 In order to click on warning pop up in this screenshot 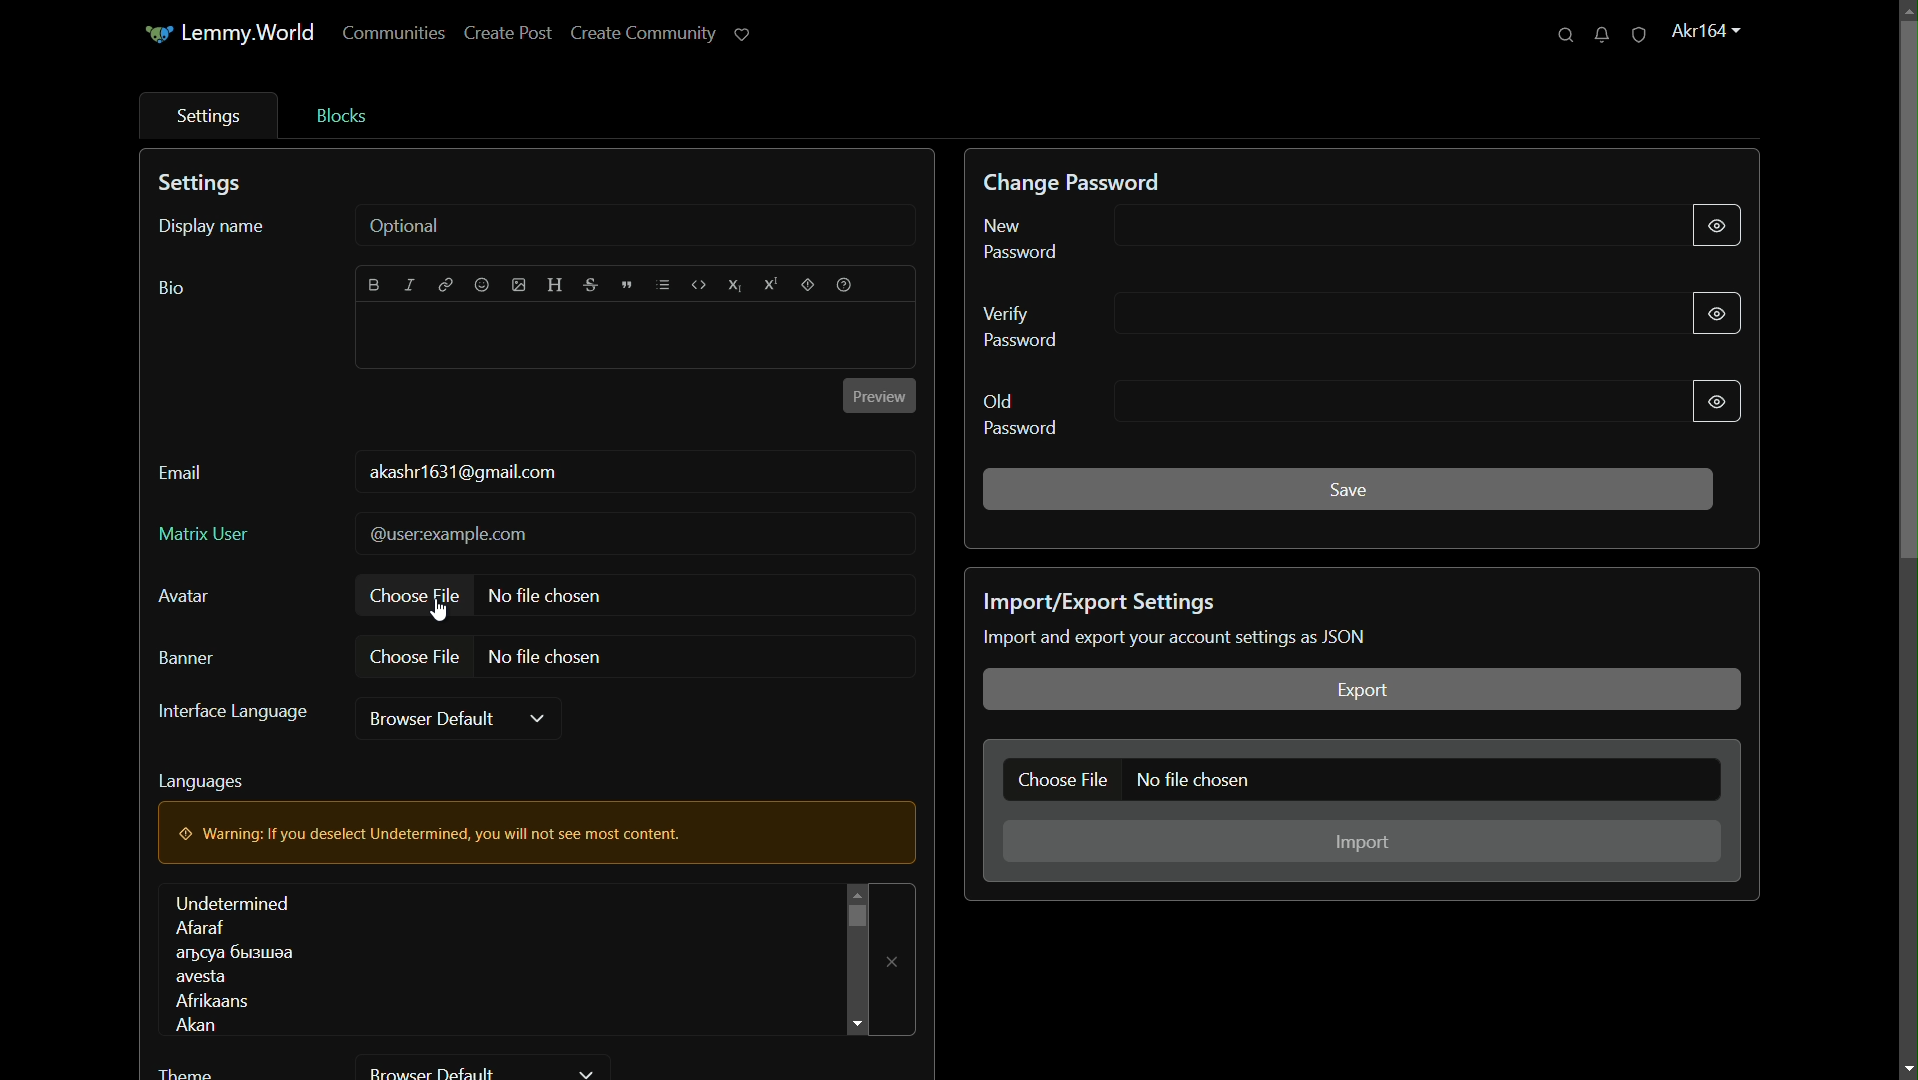, I will do `click(537, 833)`.